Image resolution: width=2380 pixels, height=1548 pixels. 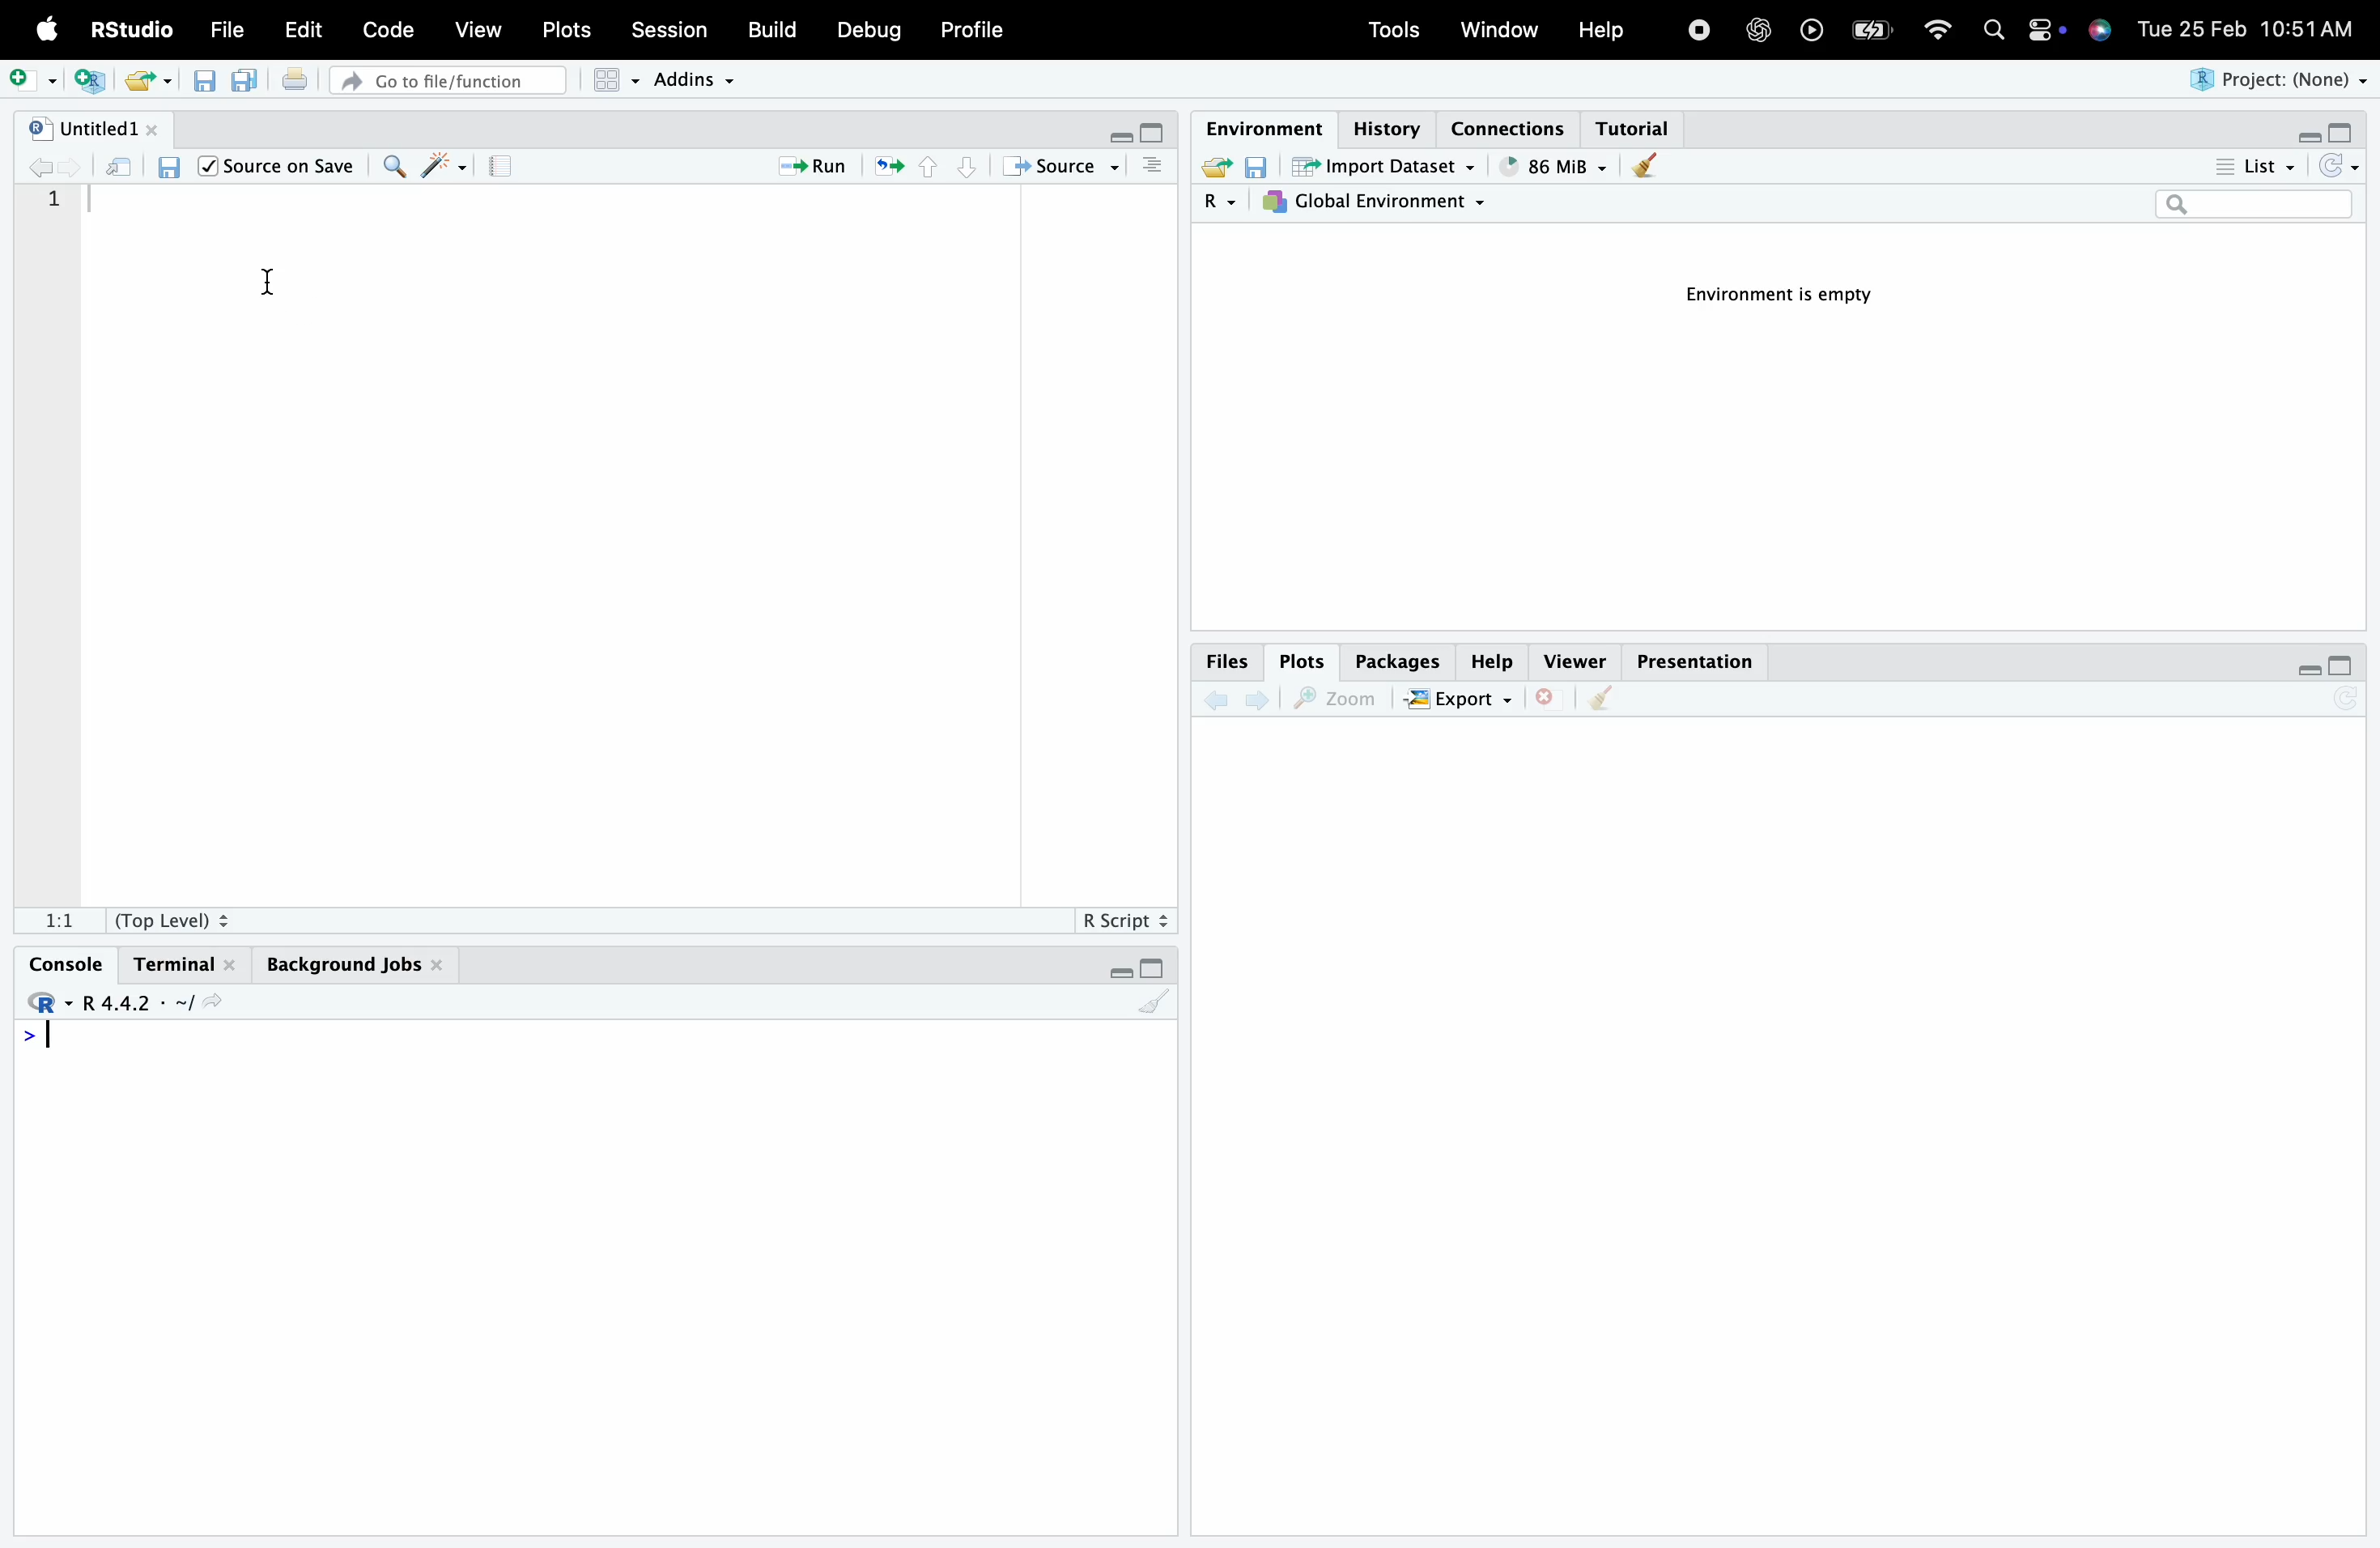 What do you see at coordinates (306, 87) in the screenshot?
I see `print` at bounding box center [306, 87].